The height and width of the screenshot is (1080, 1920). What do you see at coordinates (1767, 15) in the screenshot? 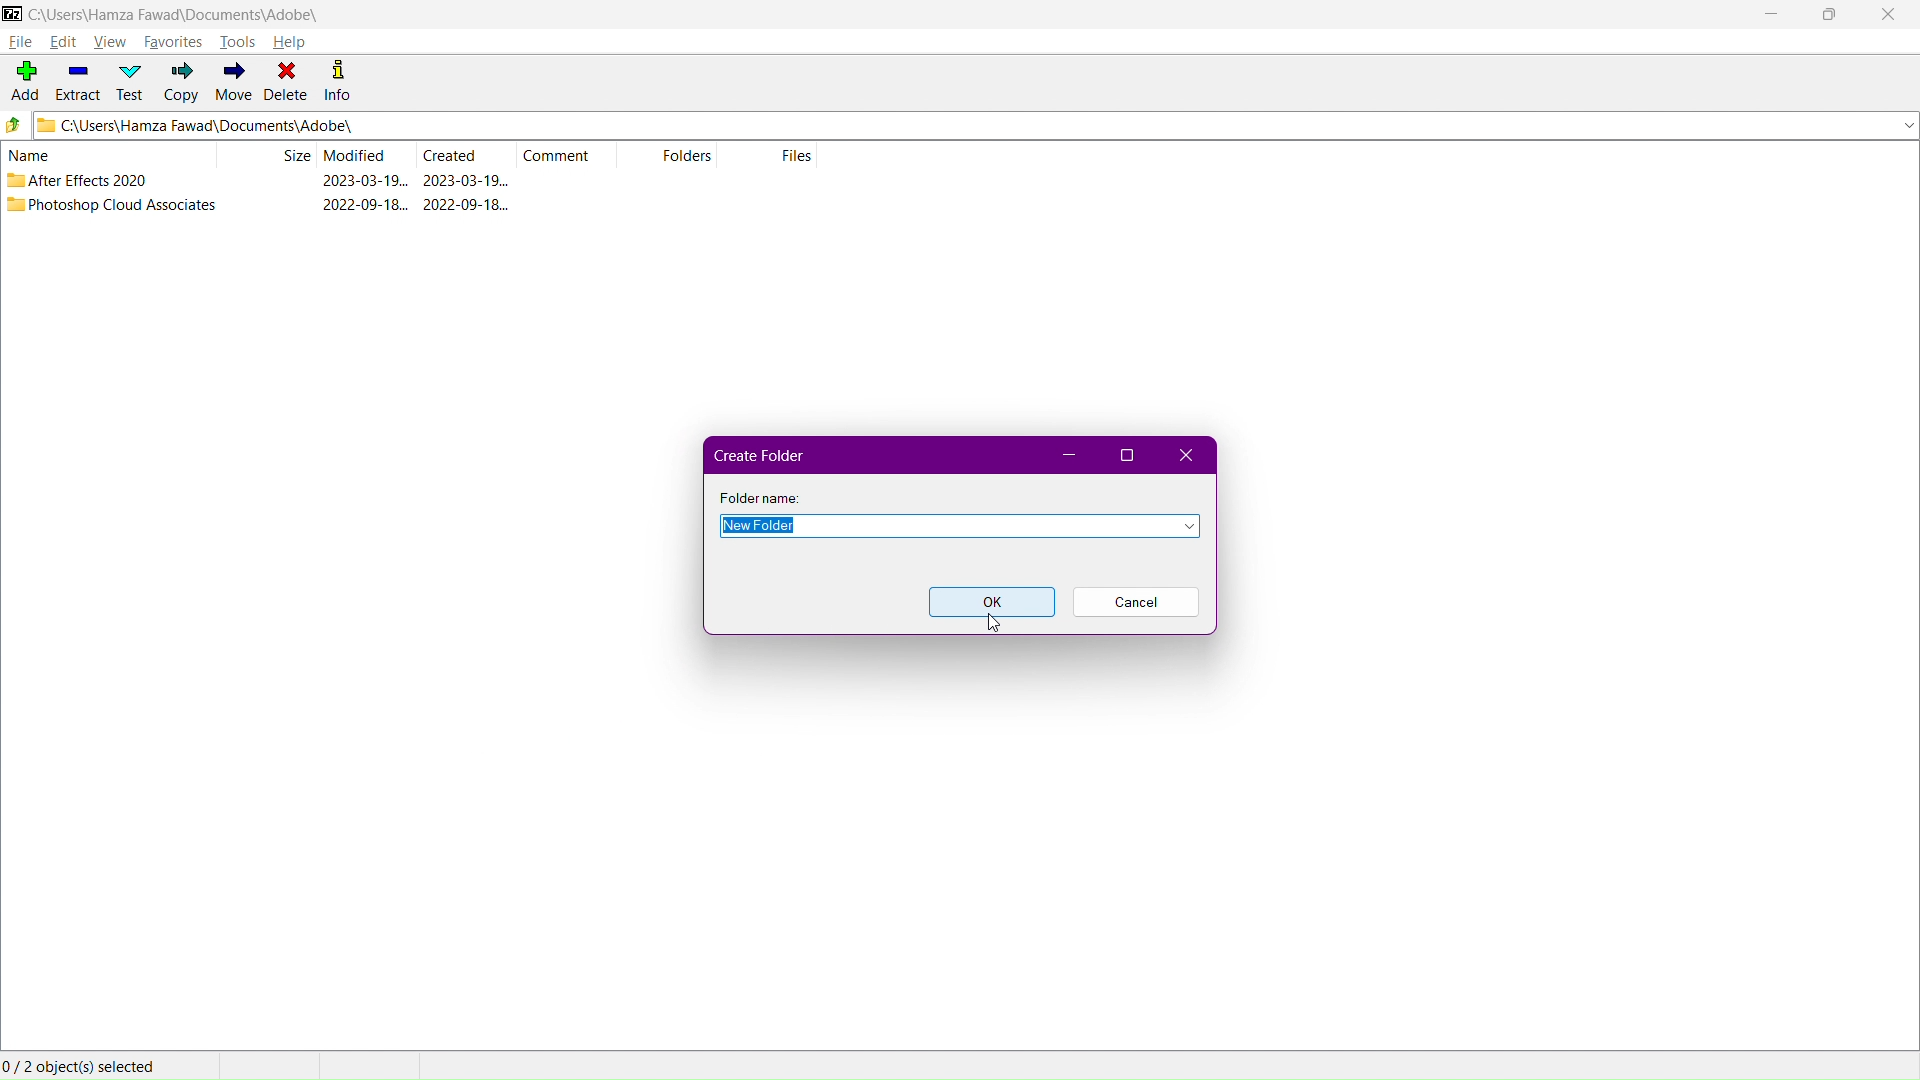
I see `Minimize` at bounding box center [1767, 15].